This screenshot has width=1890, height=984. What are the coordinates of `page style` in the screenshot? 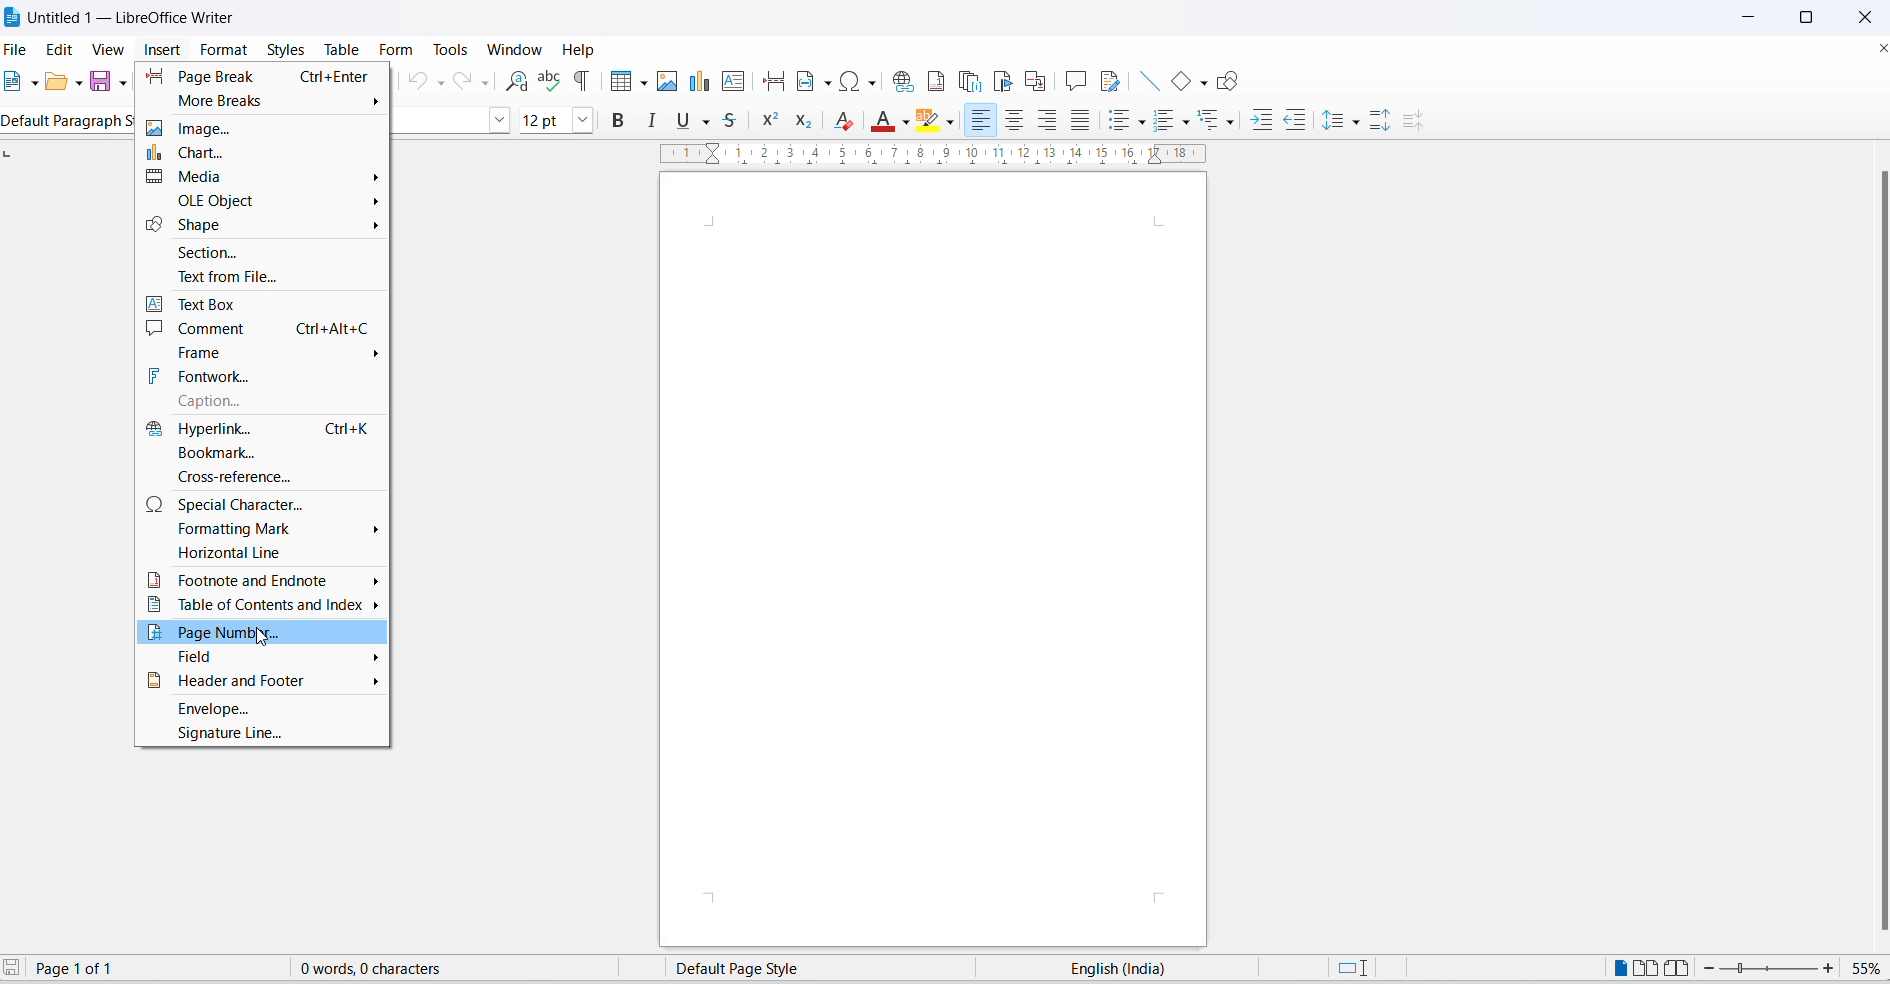 It's located at (798, 968).